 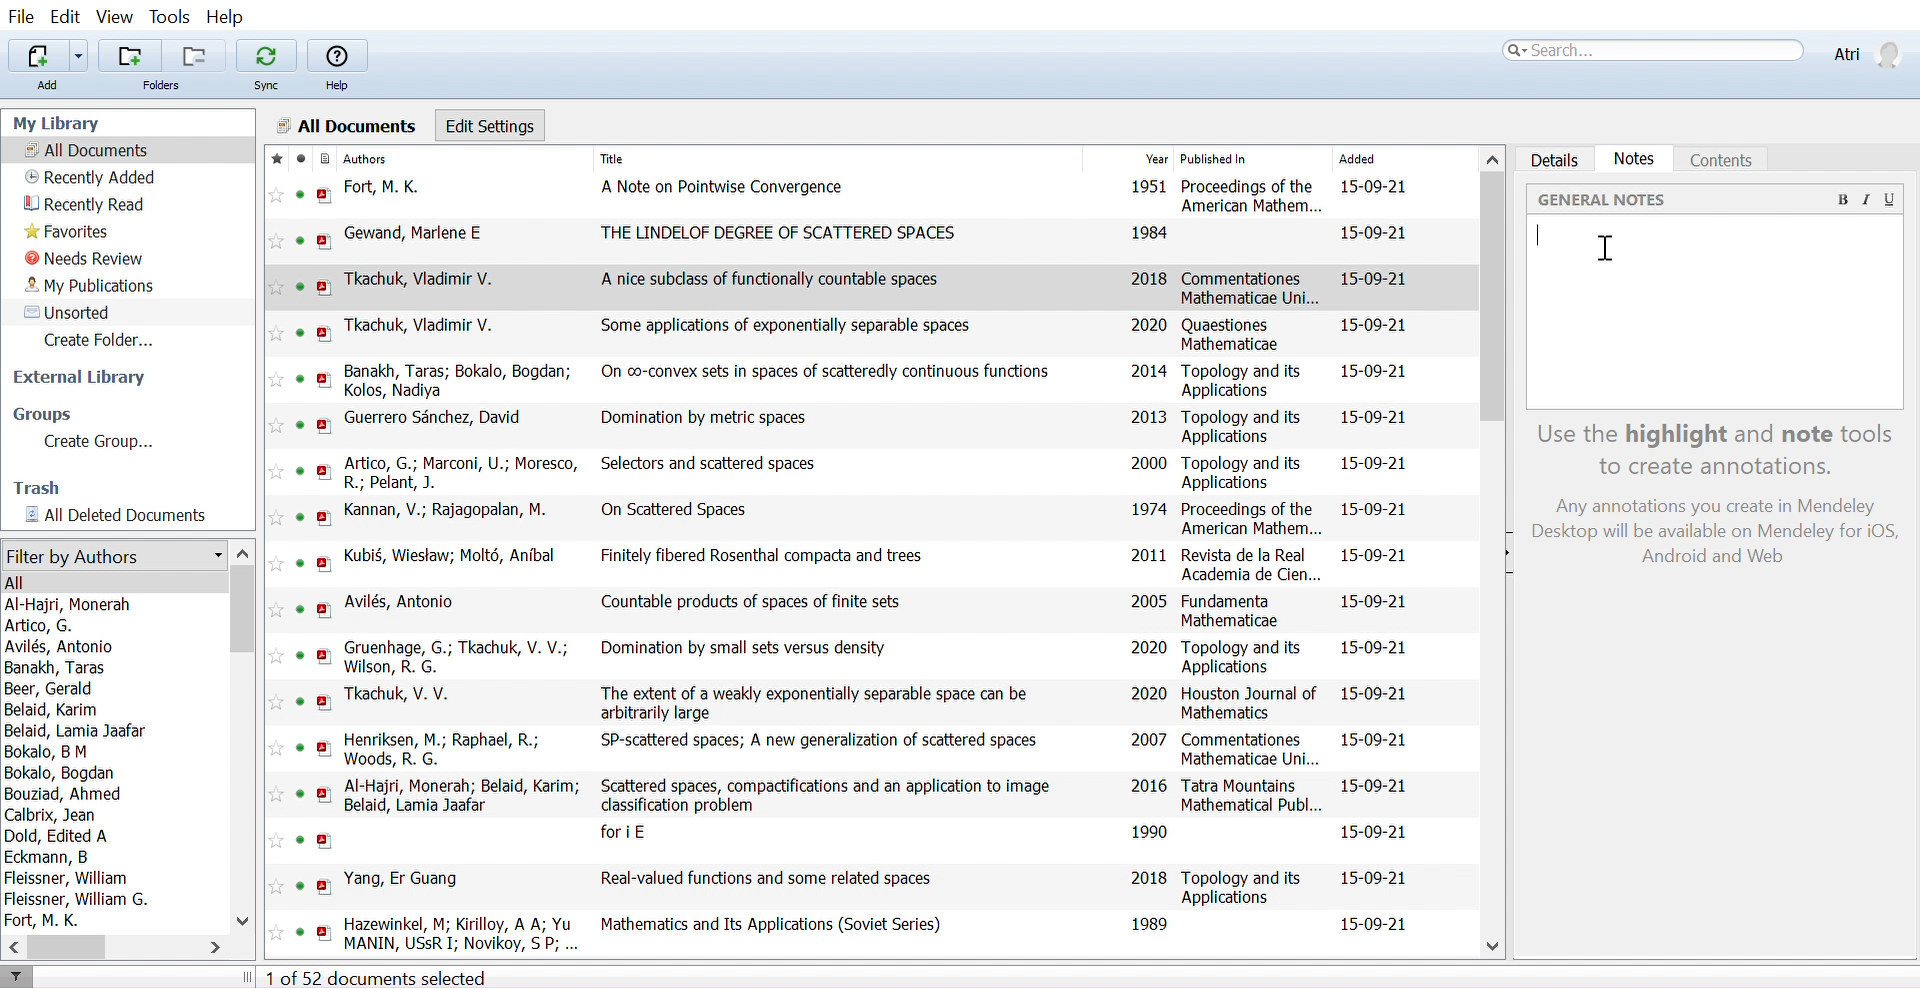 I want to click on Bouziad, Ahmed, so click(x=65, y=795).